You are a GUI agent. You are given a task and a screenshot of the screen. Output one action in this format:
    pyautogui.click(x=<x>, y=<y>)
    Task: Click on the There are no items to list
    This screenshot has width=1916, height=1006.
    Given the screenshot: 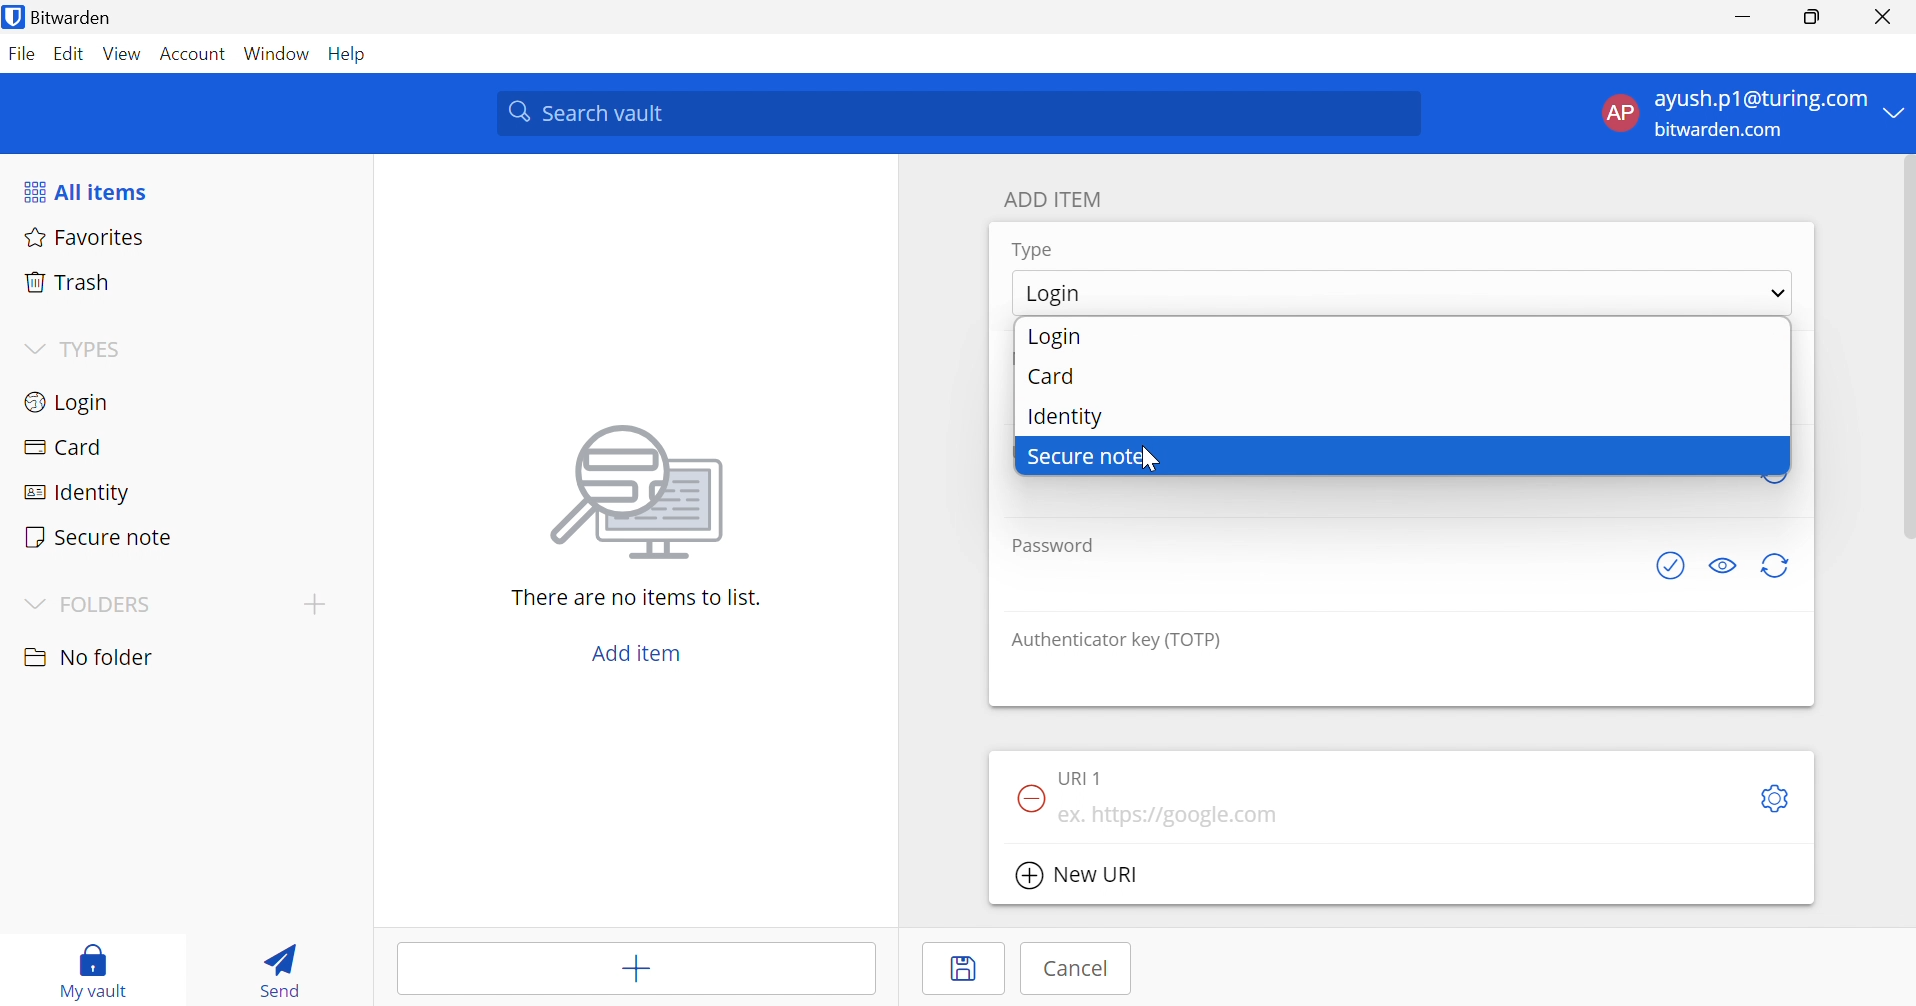 What is the action you would take?
    pyautogui.click(x=635, y=598)
    